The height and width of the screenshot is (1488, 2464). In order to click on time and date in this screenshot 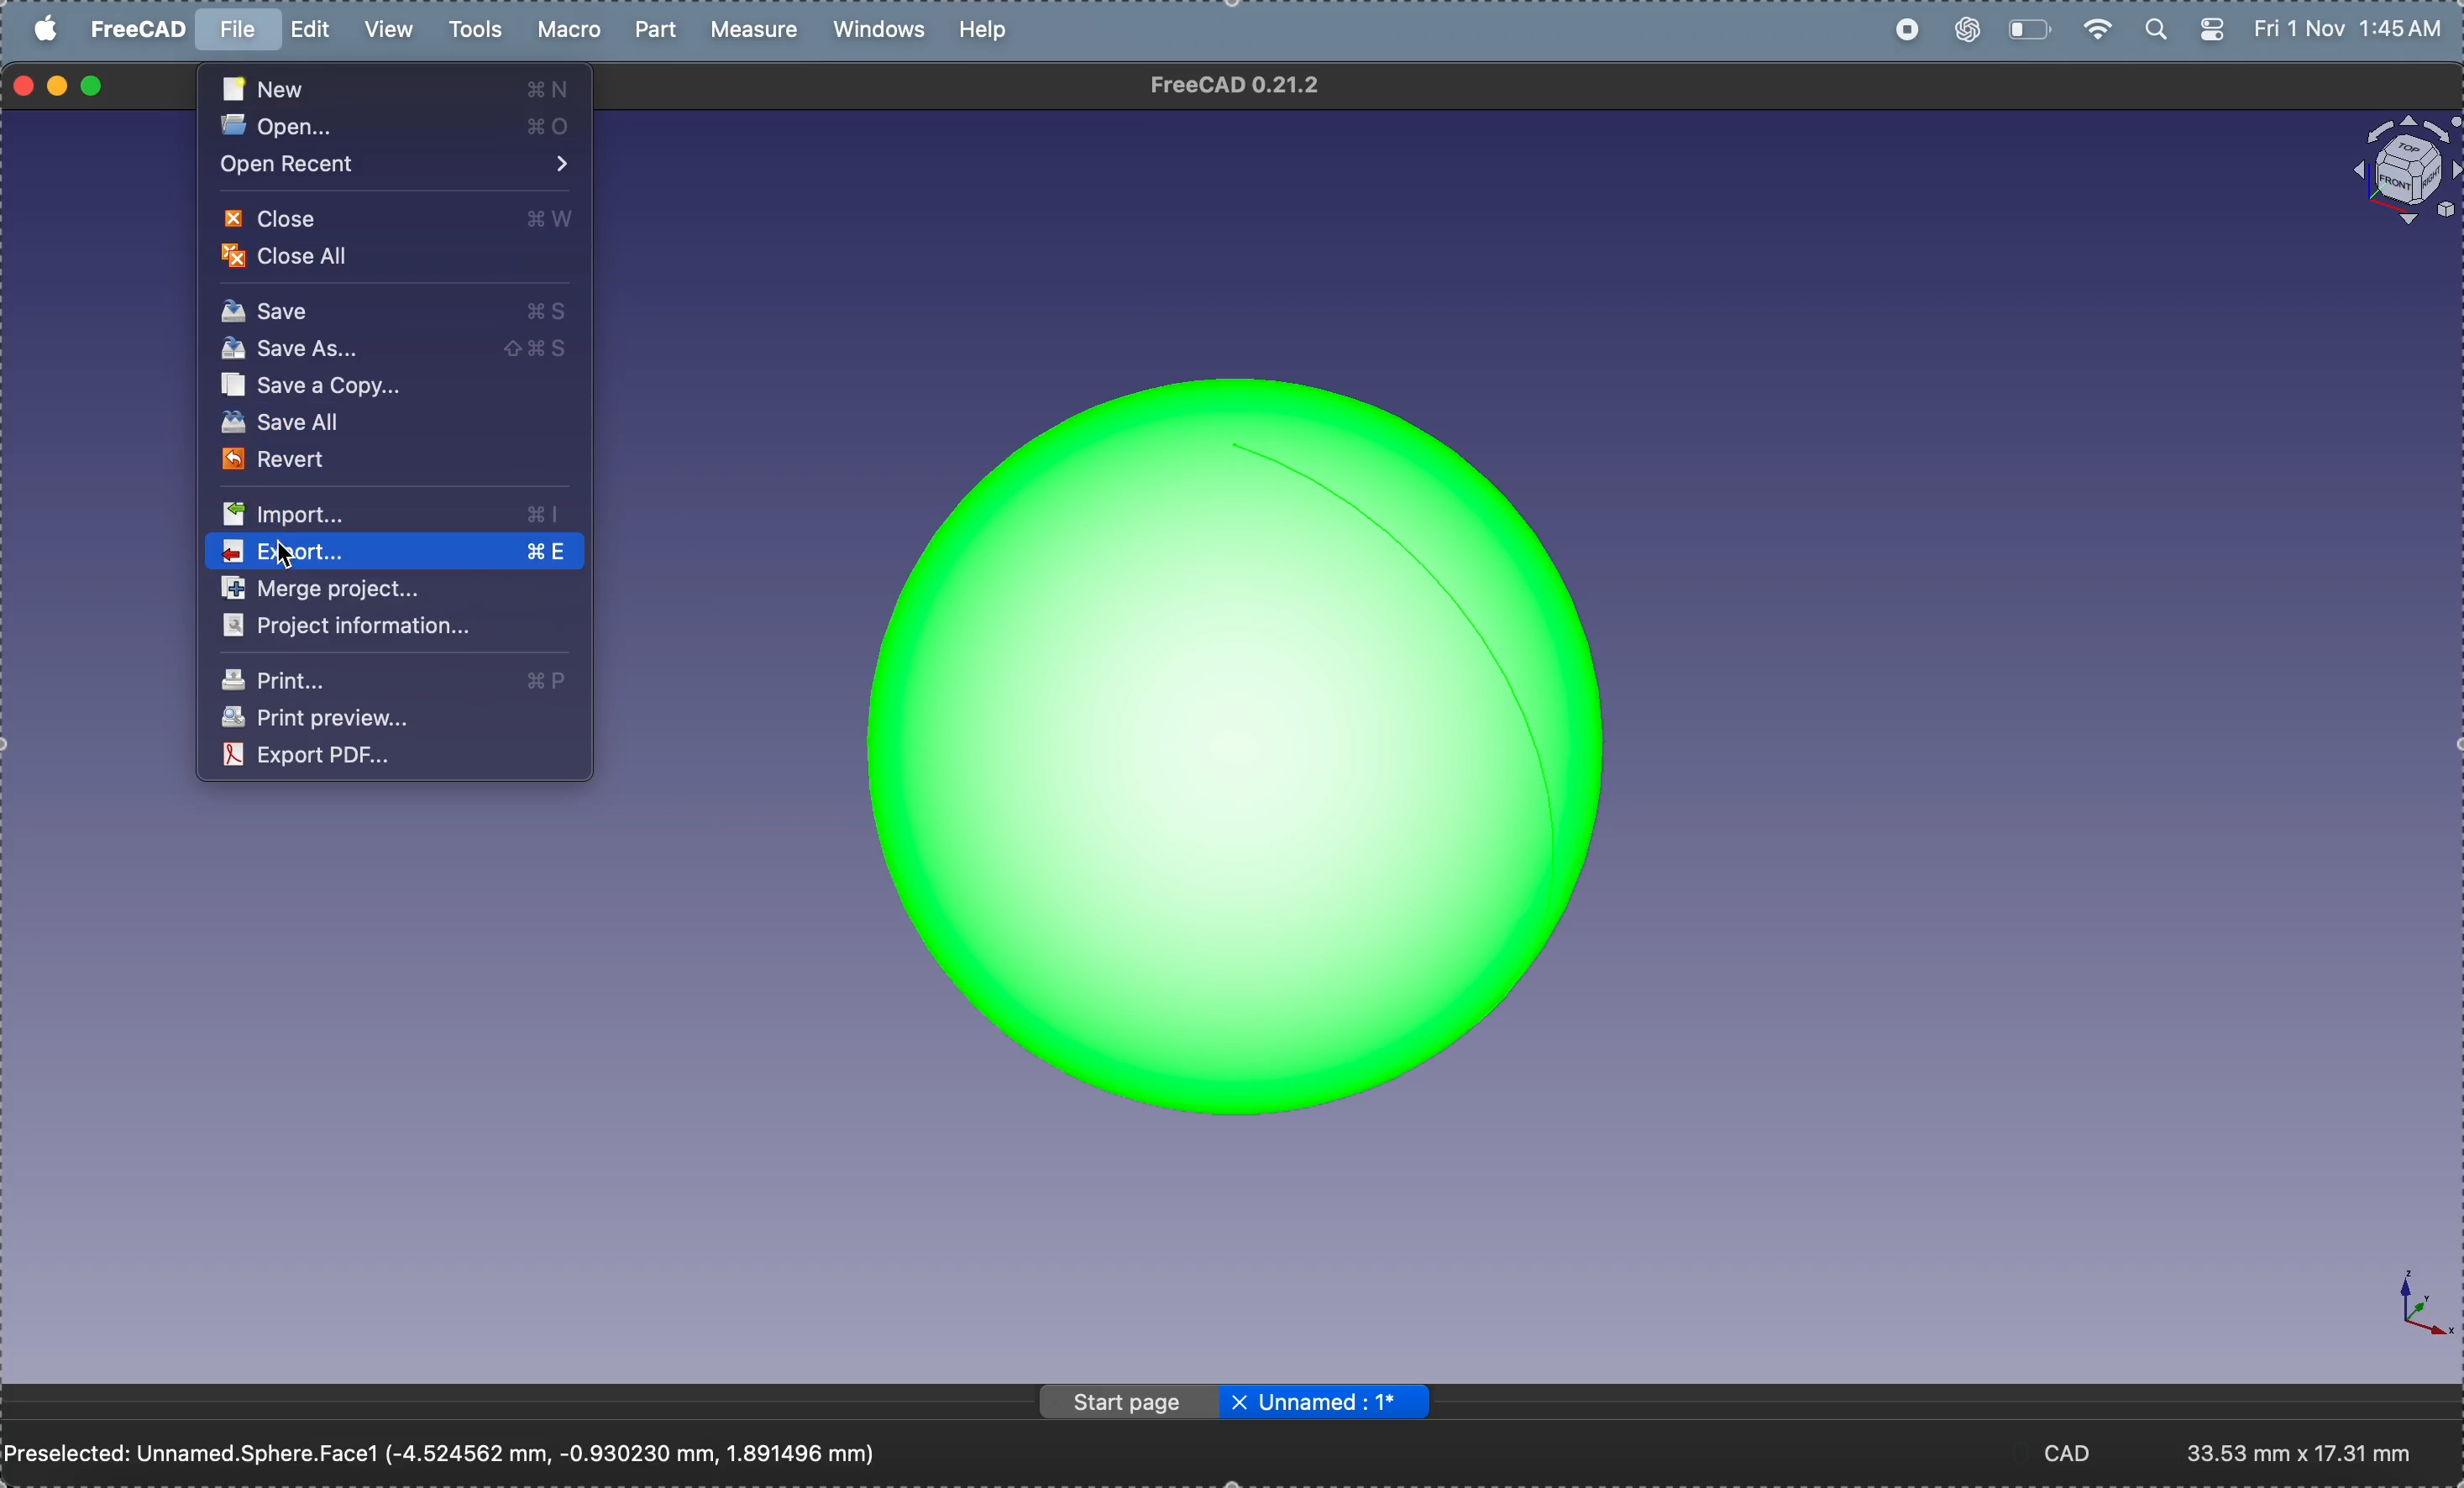, I will do `click(2354, 29)`.